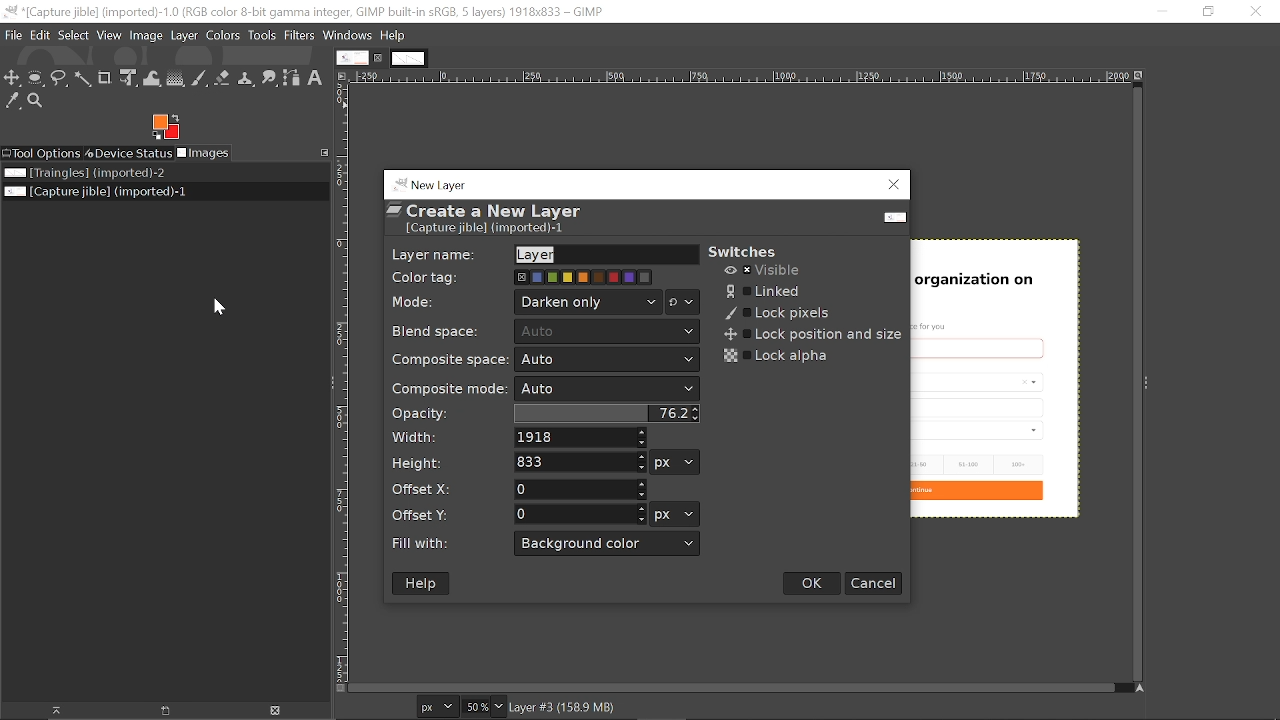 The width and height of the screenshot is (1280, 720). What do you see at coordinates (774, 356) in the screenshot?
I see `Lock alpha` at bounding box center [774, 356].